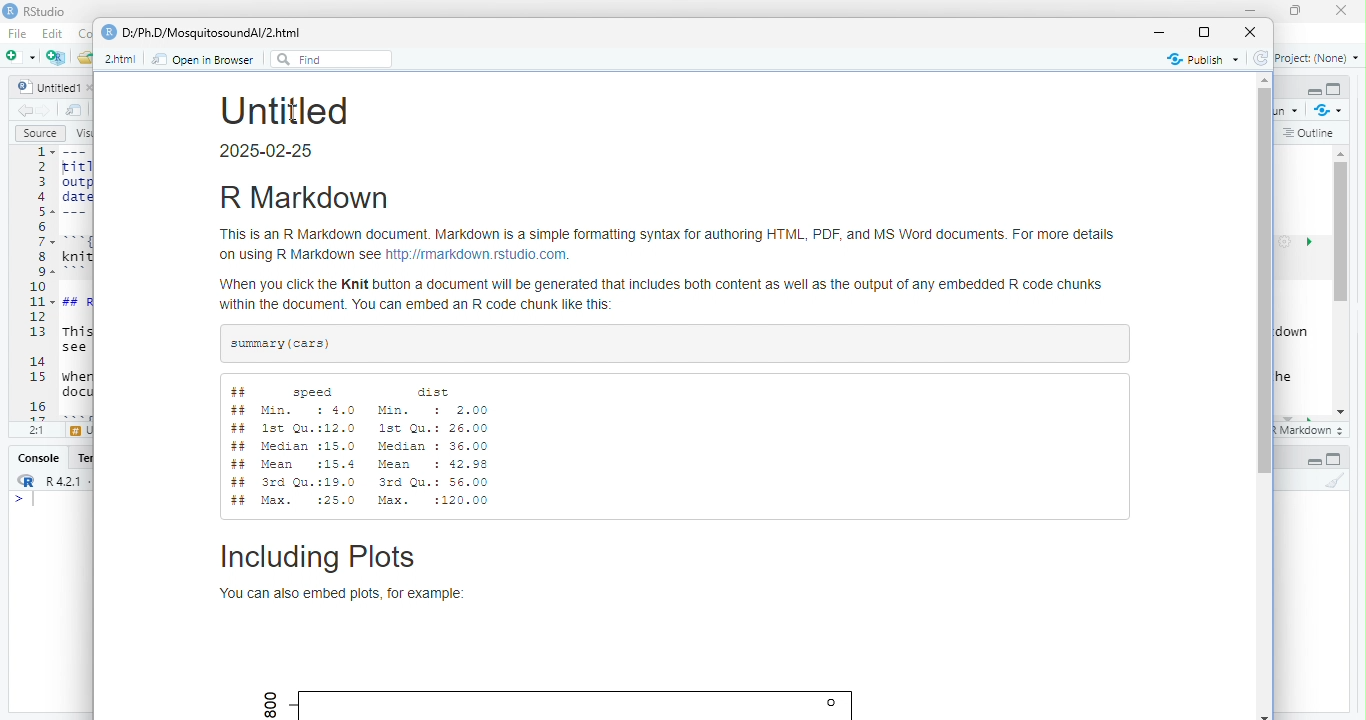  I want to click on logo, so click(11, 10).